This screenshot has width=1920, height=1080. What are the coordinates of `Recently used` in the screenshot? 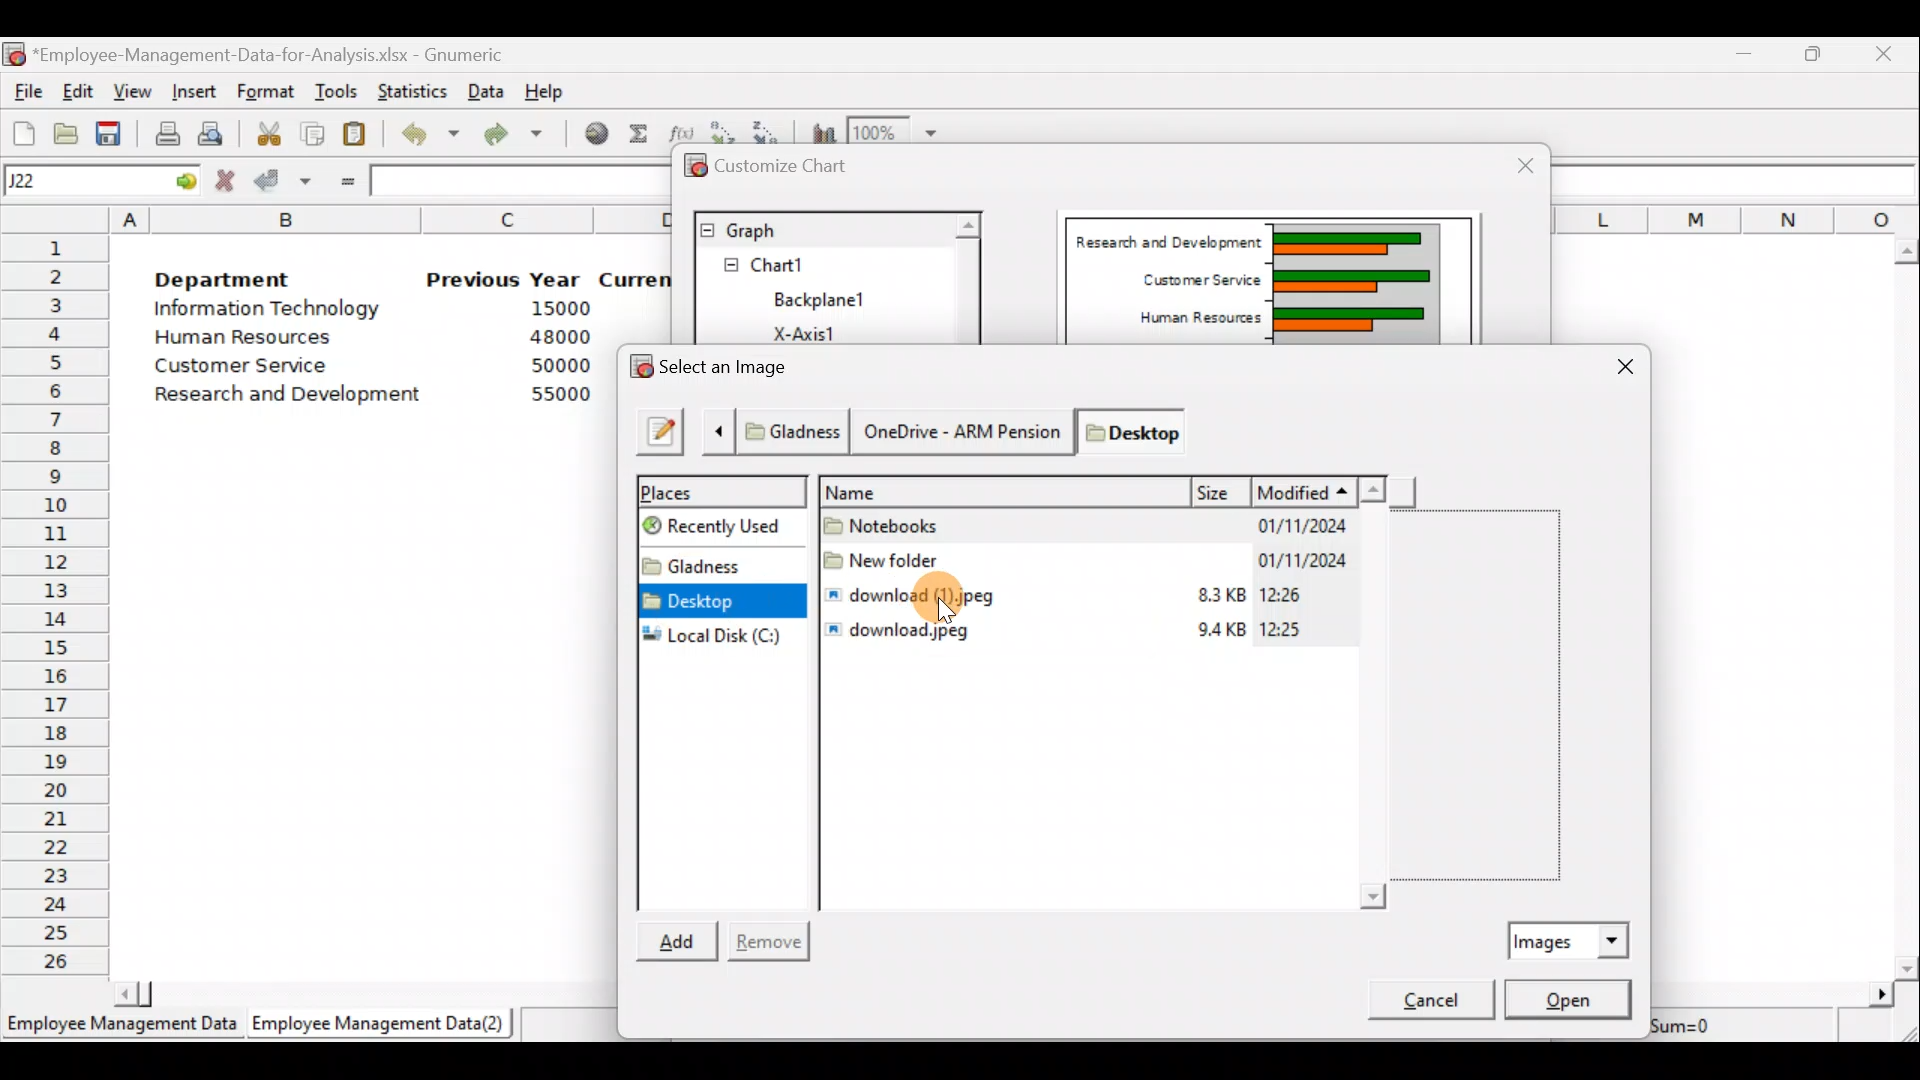 It's located at (728, 527).